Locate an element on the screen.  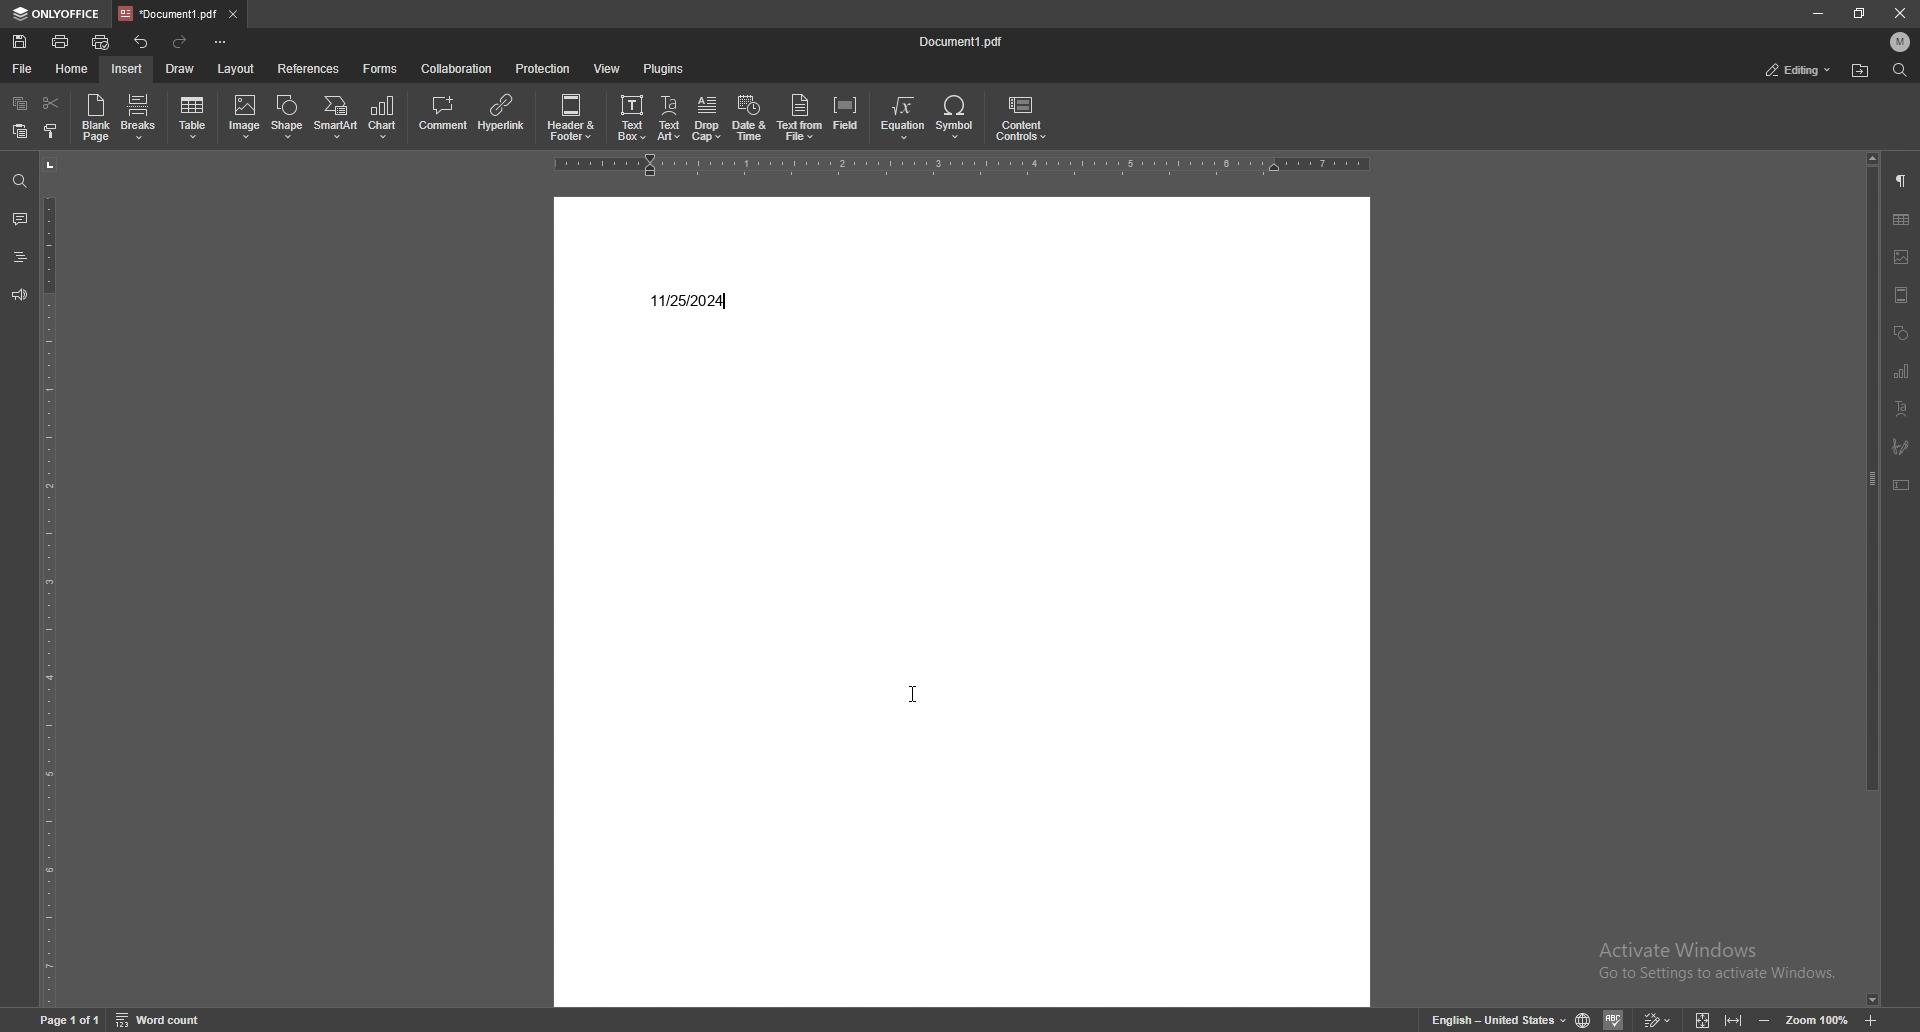
minimize is located at coordinates (1814, 12).